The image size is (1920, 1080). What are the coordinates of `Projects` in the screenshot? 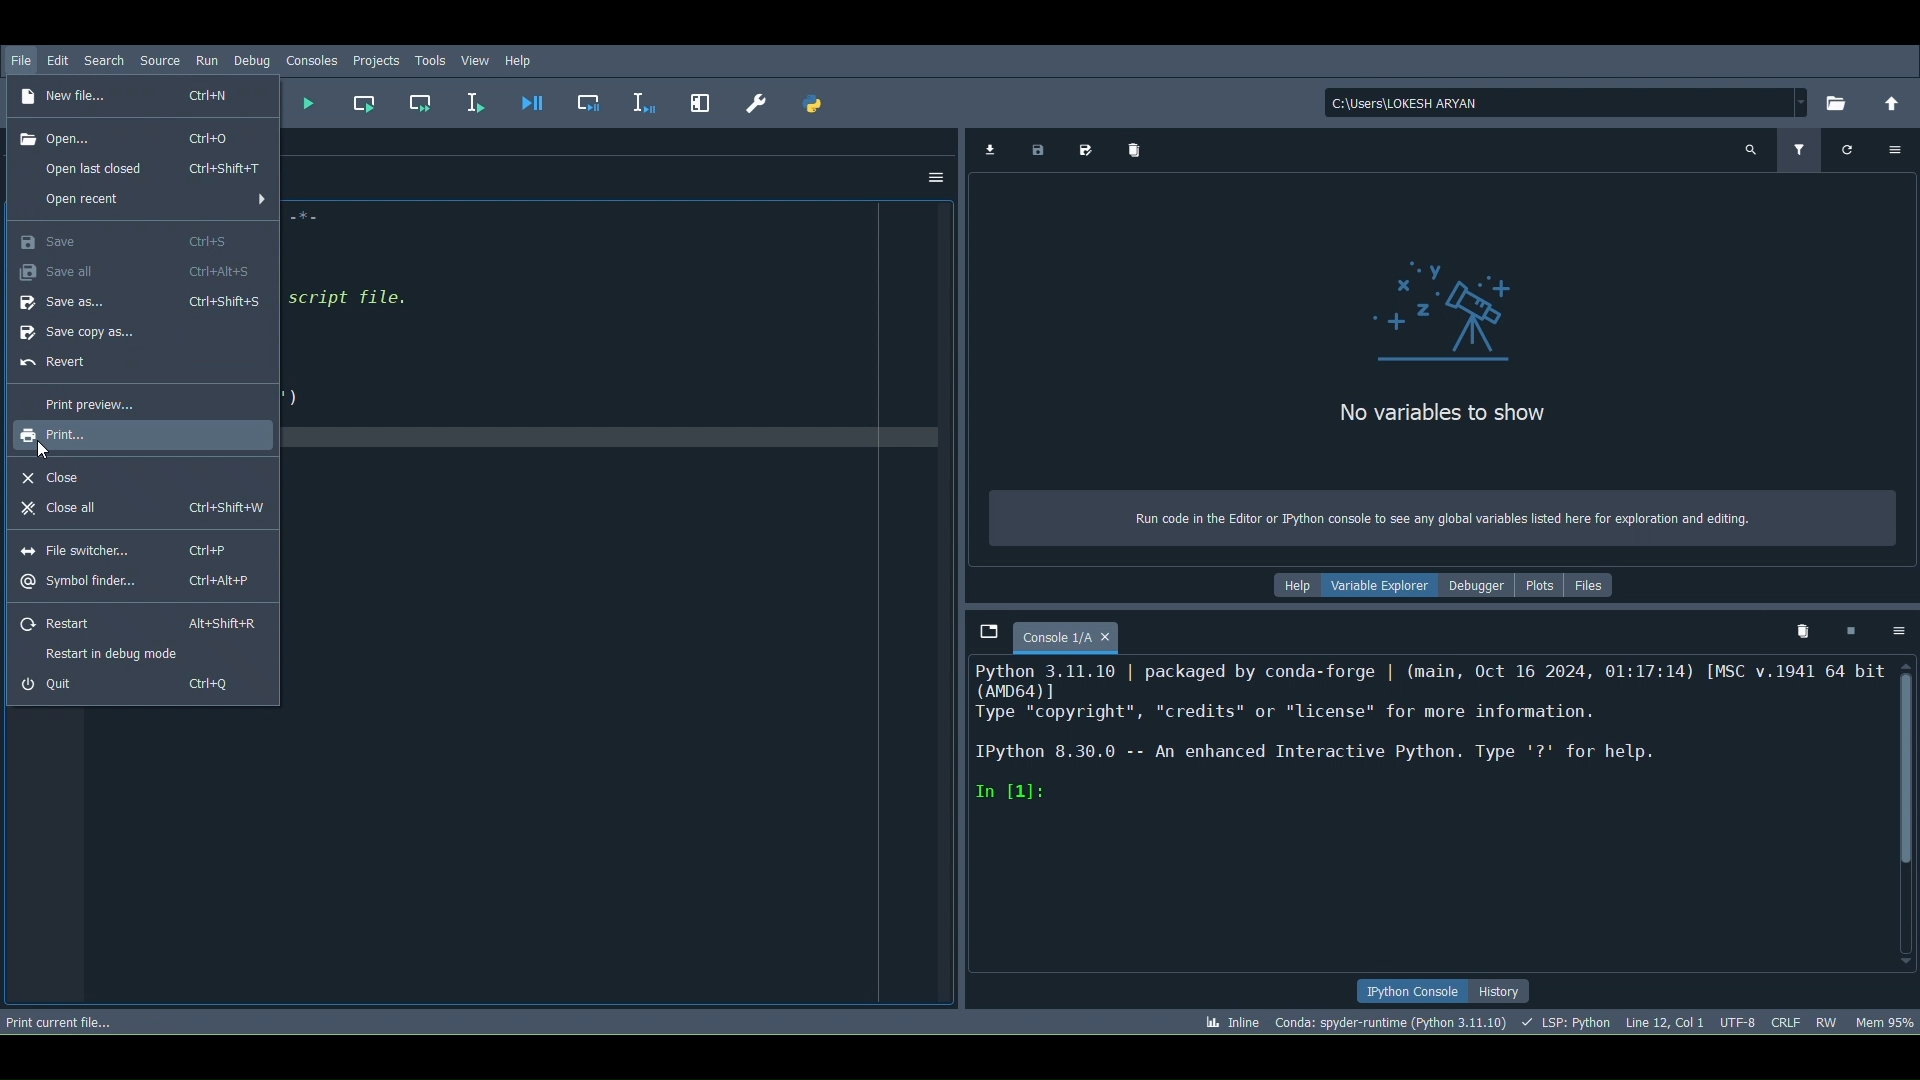 It's located at (376, 62).